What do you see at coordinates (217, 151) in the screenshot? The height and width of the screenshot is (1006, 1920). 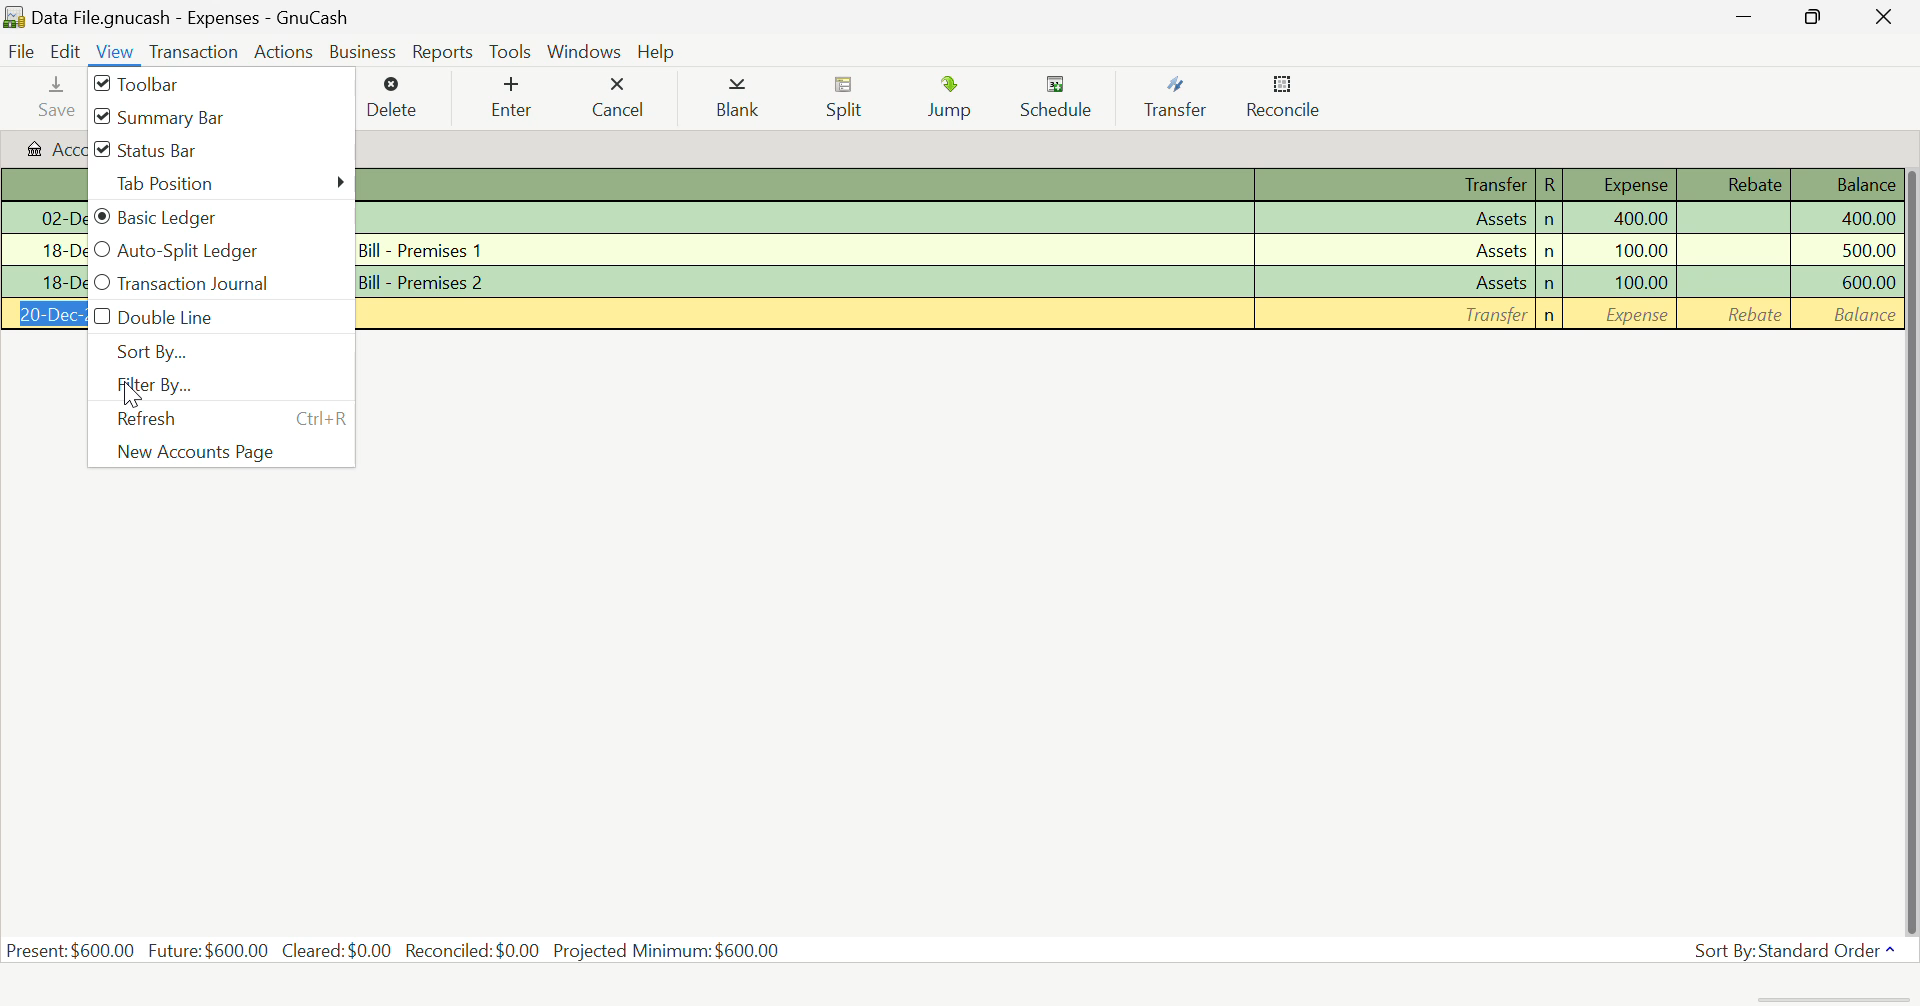 I see `Status Bar` at bounding box center [217, 151].